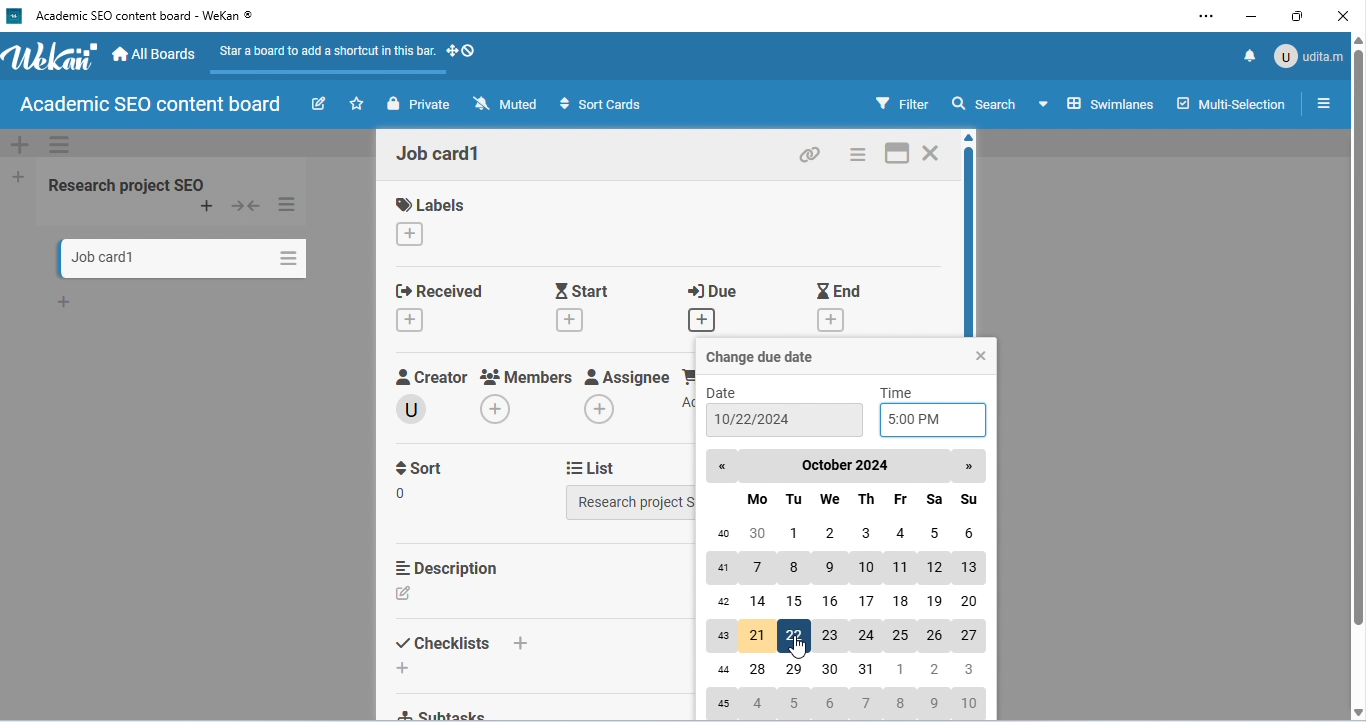 Image resolution: width=1366 pixels, height=722 pixels. What do you see at coordinates (1230, 103) in the screenshot?
I see `multi-selection` at bounding box center [1230, 103].